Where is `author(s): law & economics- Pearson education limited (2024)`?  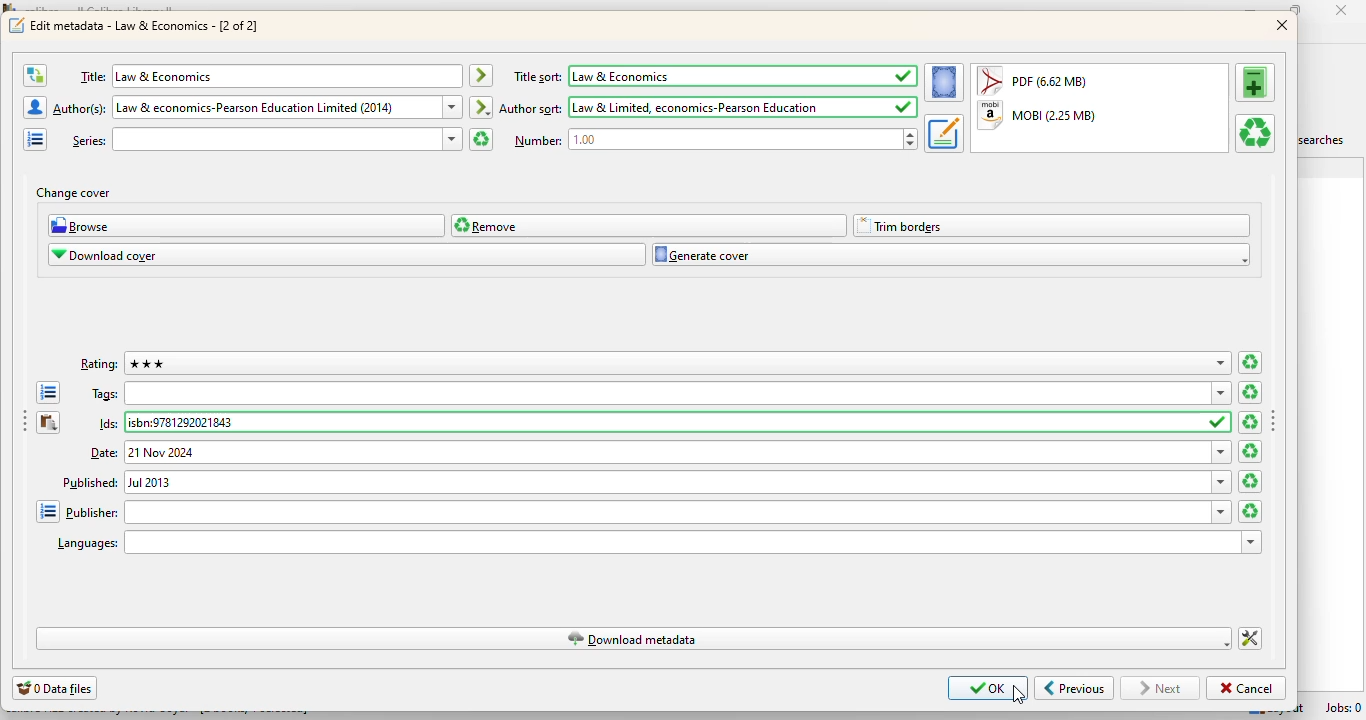
author(s): law & economics- Pearson education limited (2024) is located at coordinates (256, 107).